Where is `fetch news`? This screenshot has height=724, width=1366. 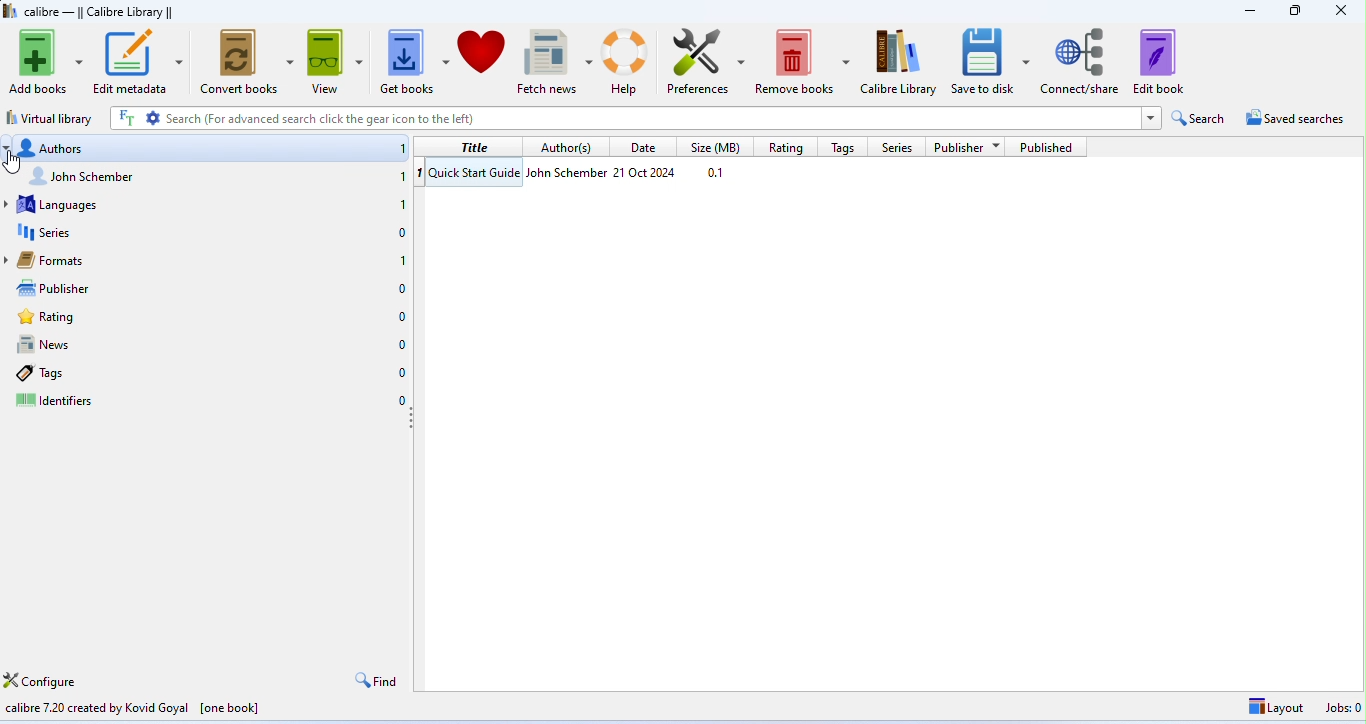
fetch news is located at coordinates (557, 57).